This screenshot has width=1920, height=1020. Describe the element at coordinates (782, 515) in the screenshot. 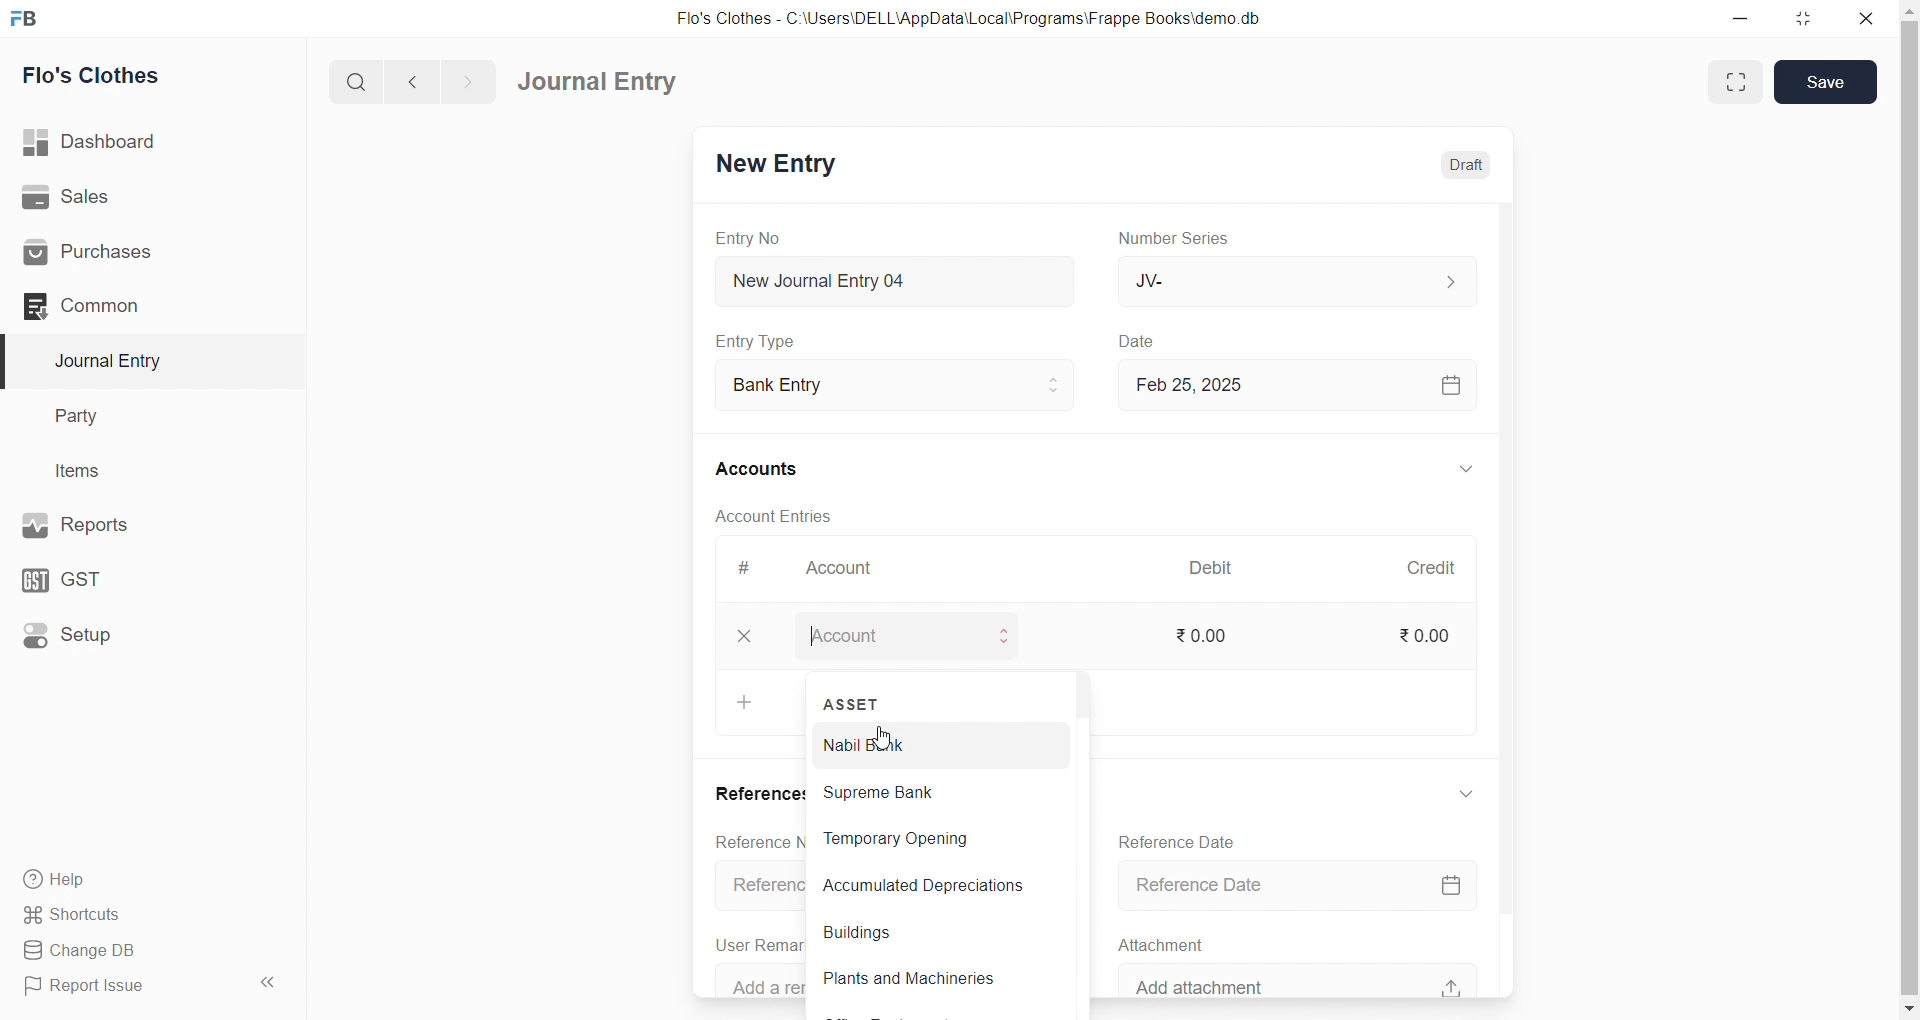

I see `Account Entries` at that location.